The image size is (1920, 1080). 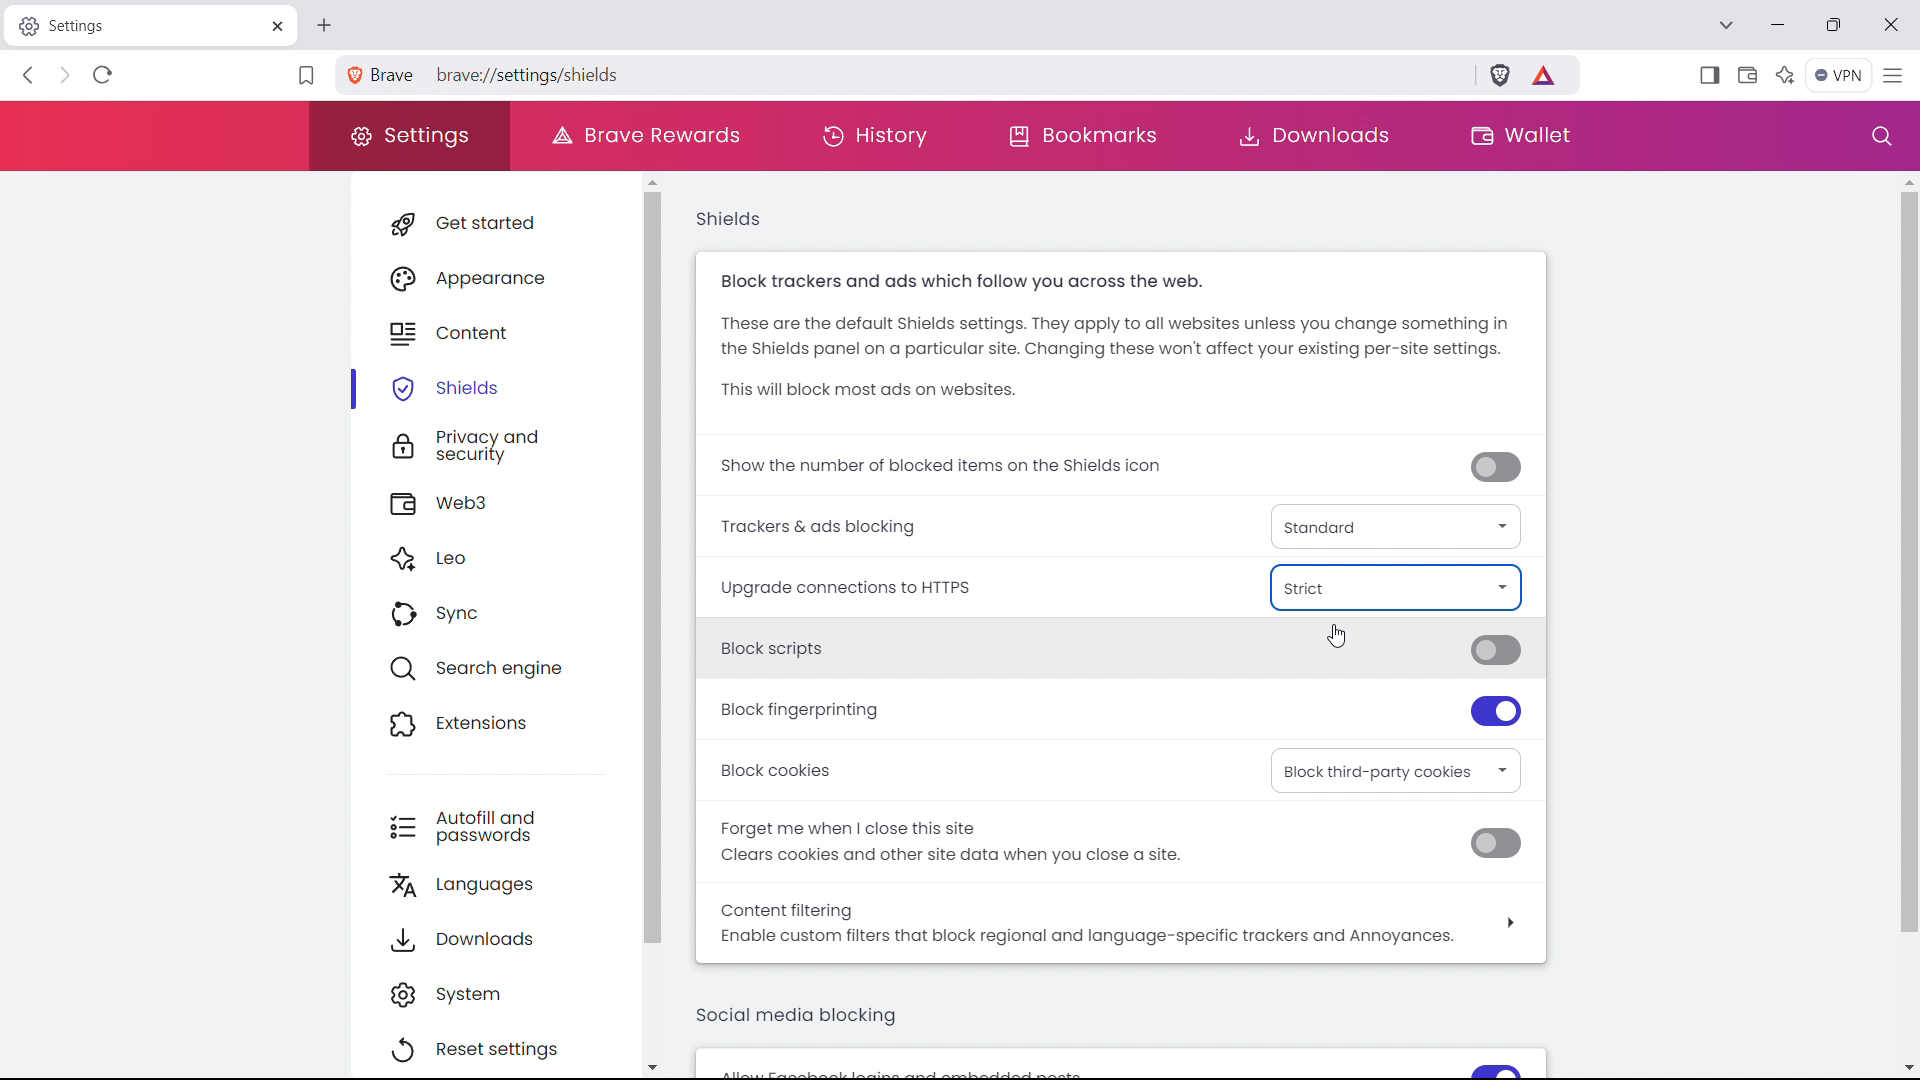 What do you see at coordinates (1785, 75) in the screenshot?
I see `leo AI` at bounding box center [1785, 75].